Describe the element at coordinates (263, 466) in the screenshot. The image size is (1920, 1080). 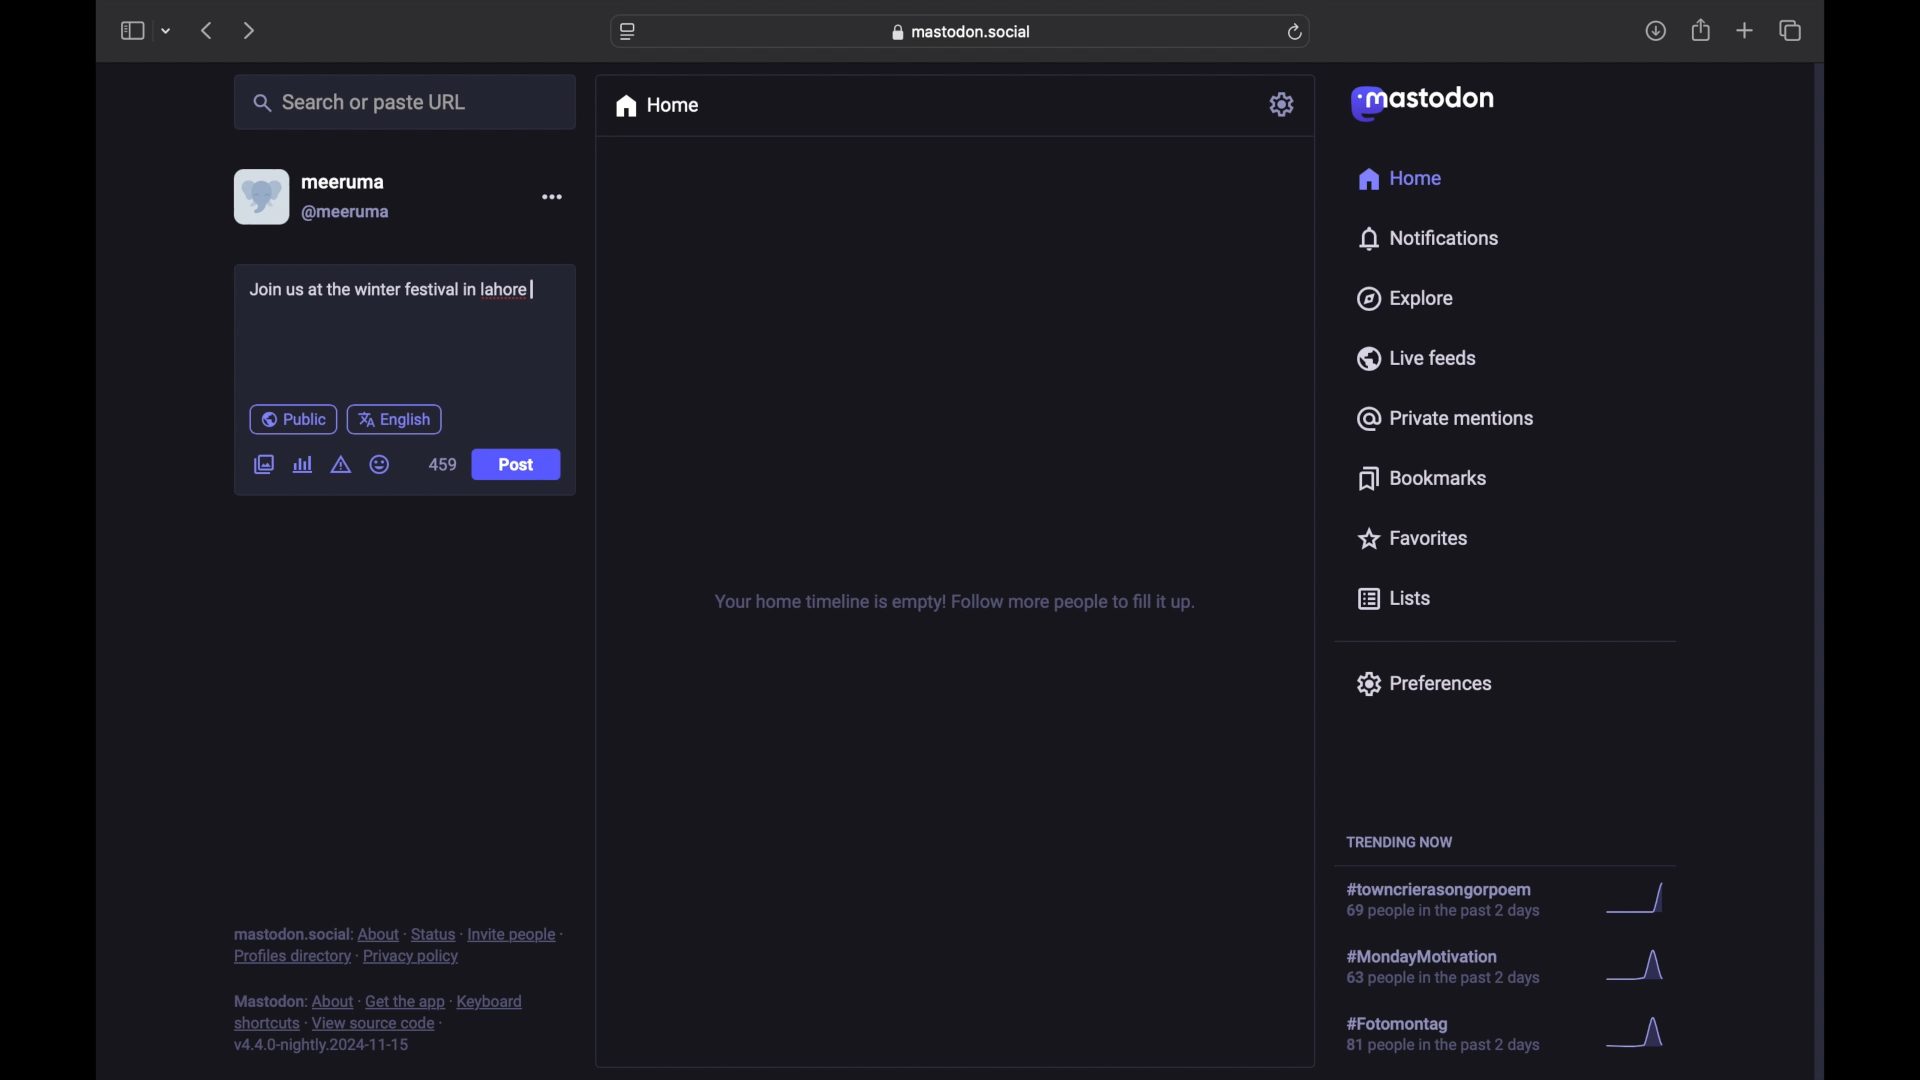
I see `add image` at that location.